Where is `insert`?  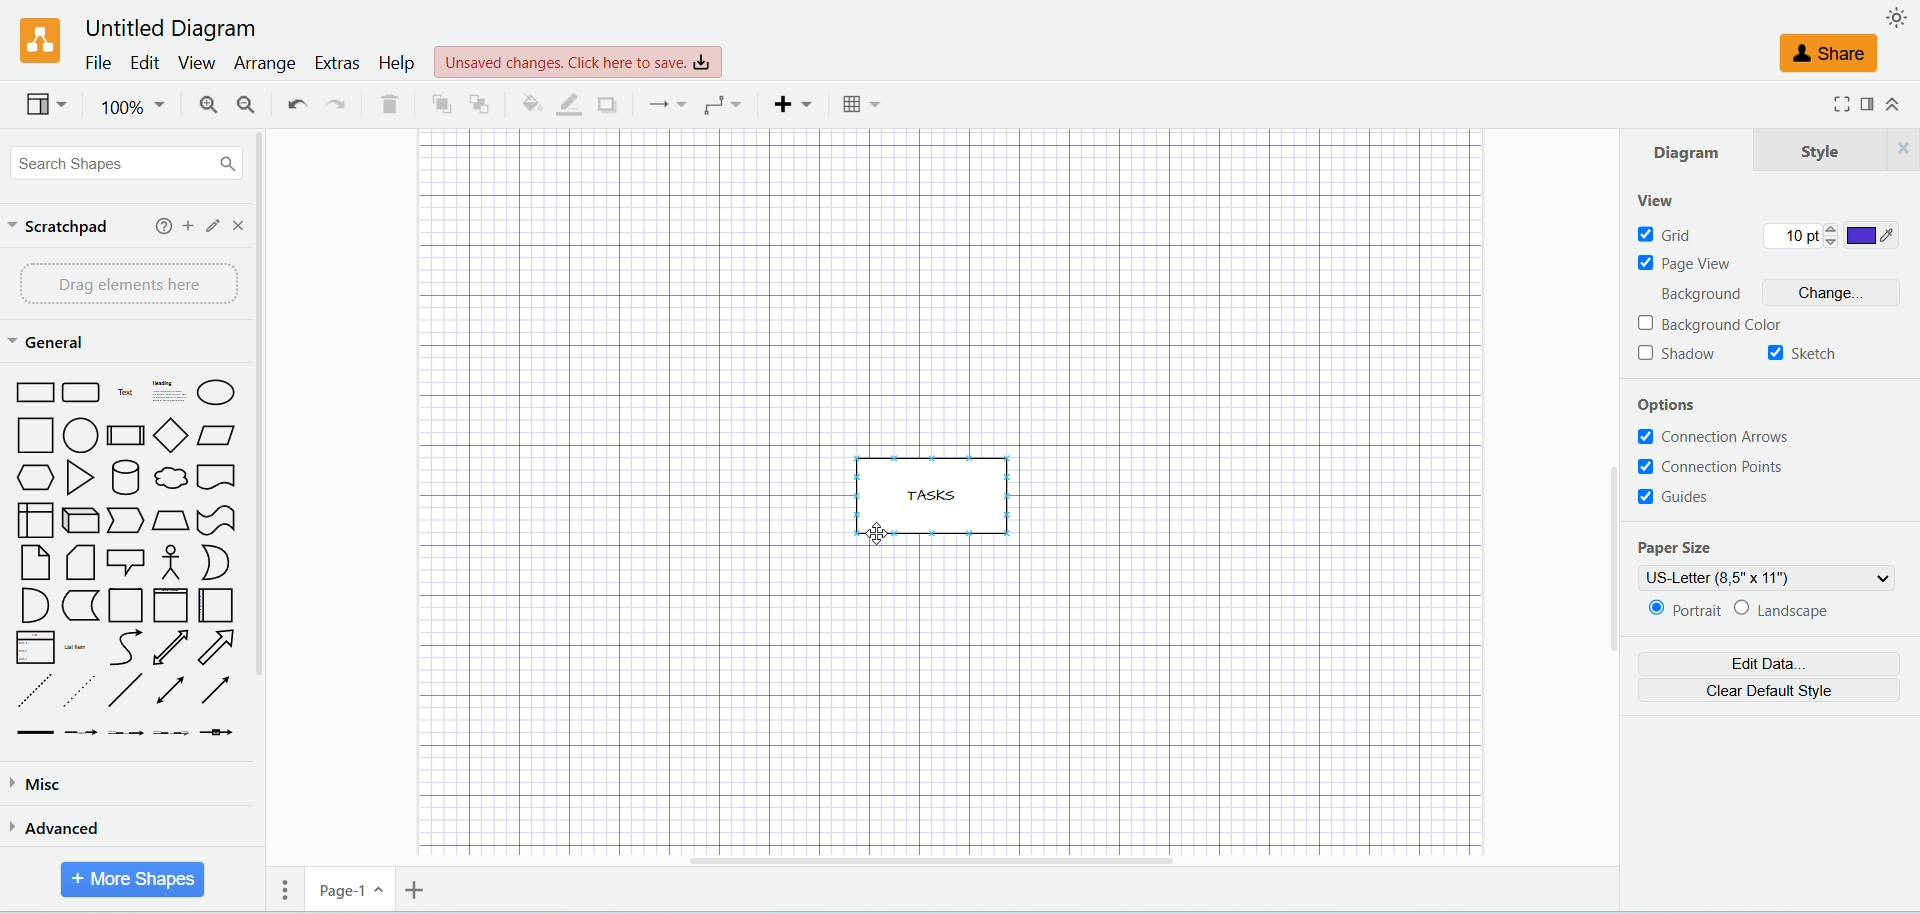
insert is located at coordinates (788, 104).